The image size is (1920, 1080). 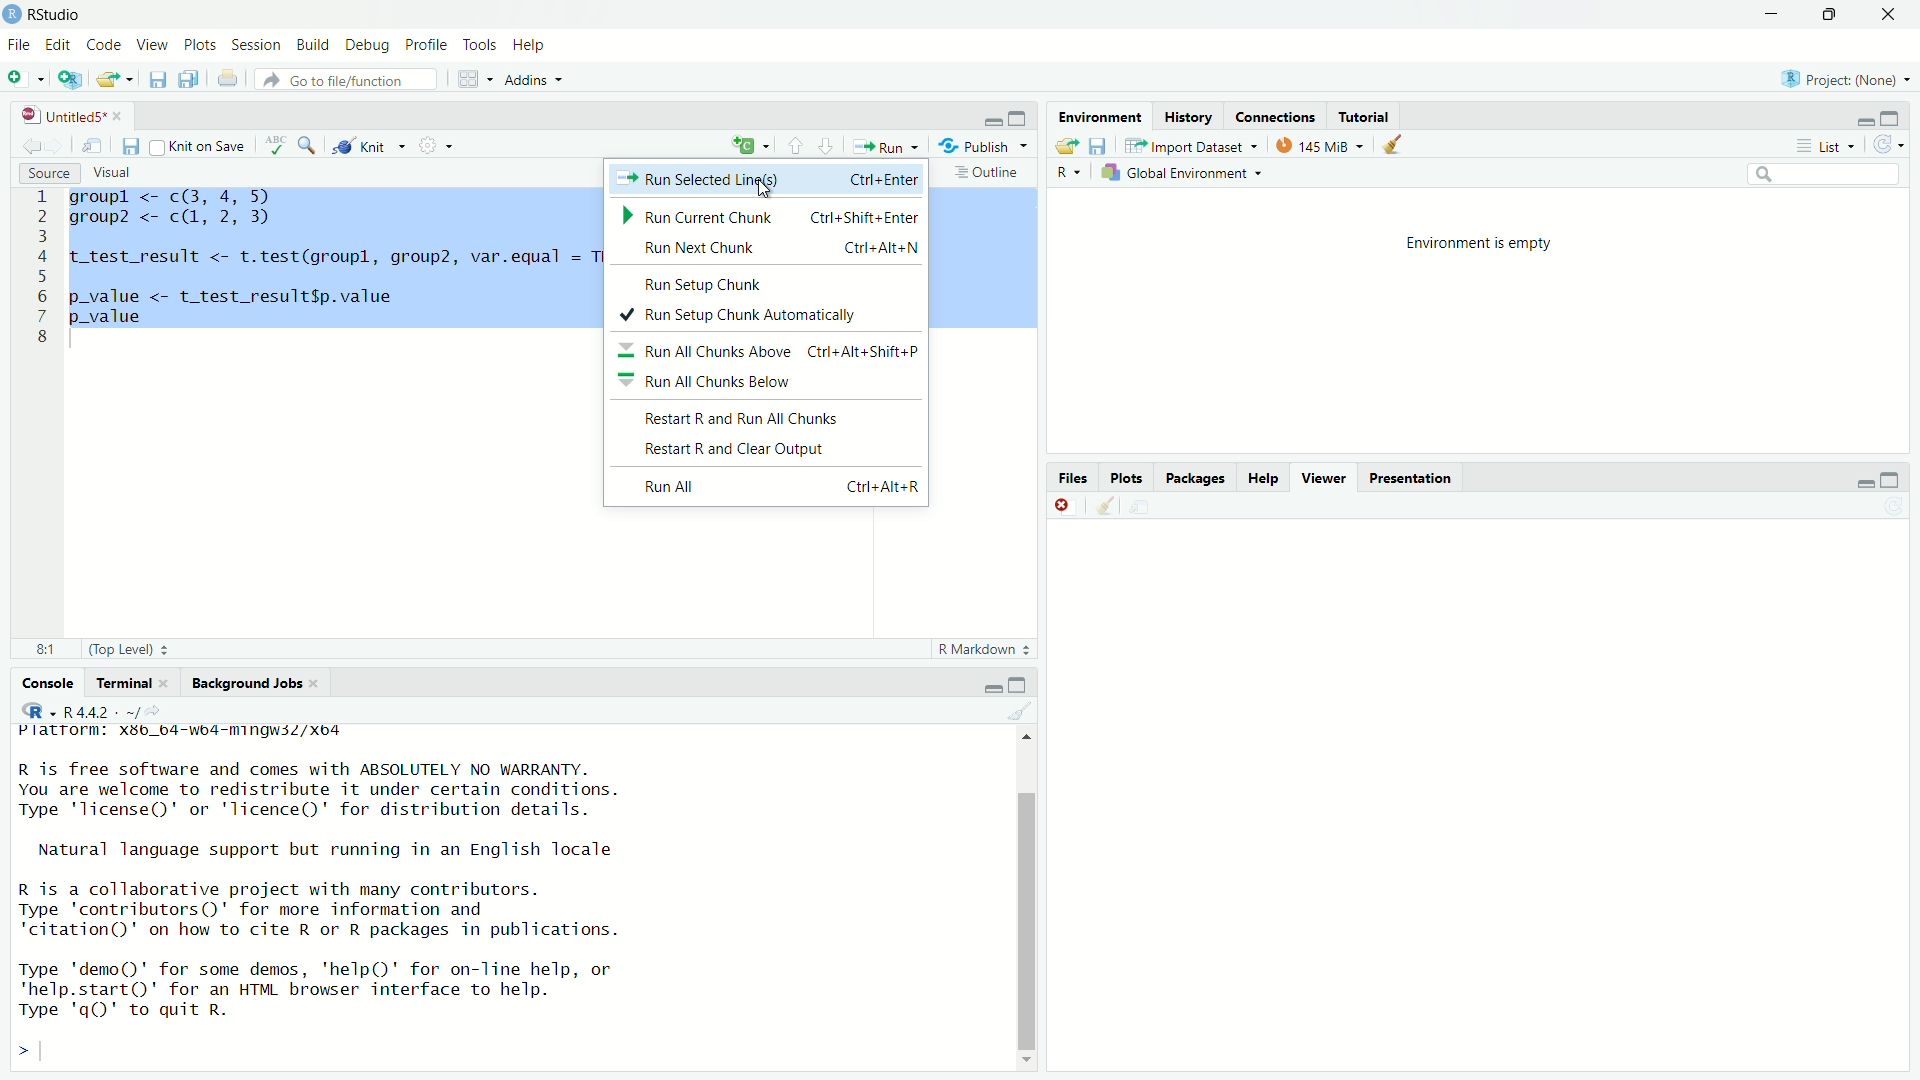 I want to click on ~ Run All Chunks Above  Ctrl+Alt+Shift+P, so click(x=772, y=353).